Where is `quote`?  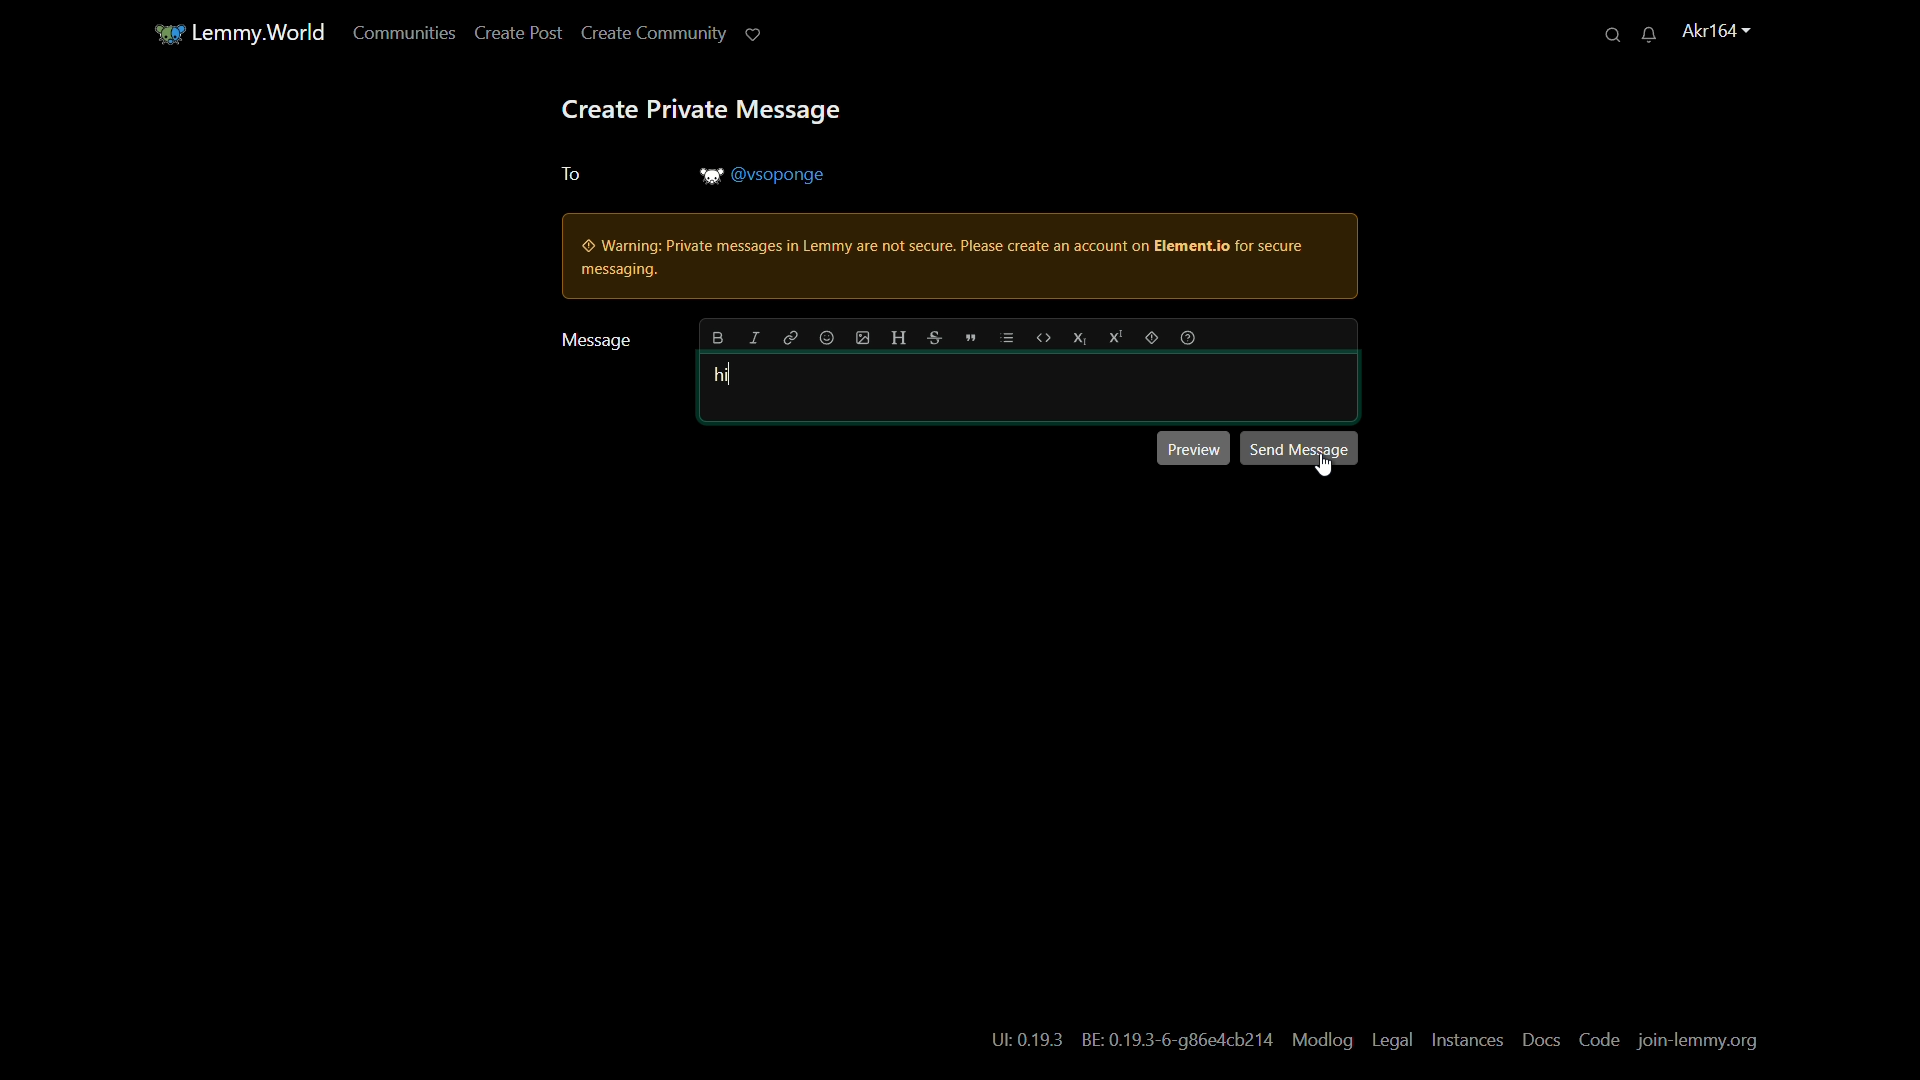 quote is located at coordinates (968, 338).